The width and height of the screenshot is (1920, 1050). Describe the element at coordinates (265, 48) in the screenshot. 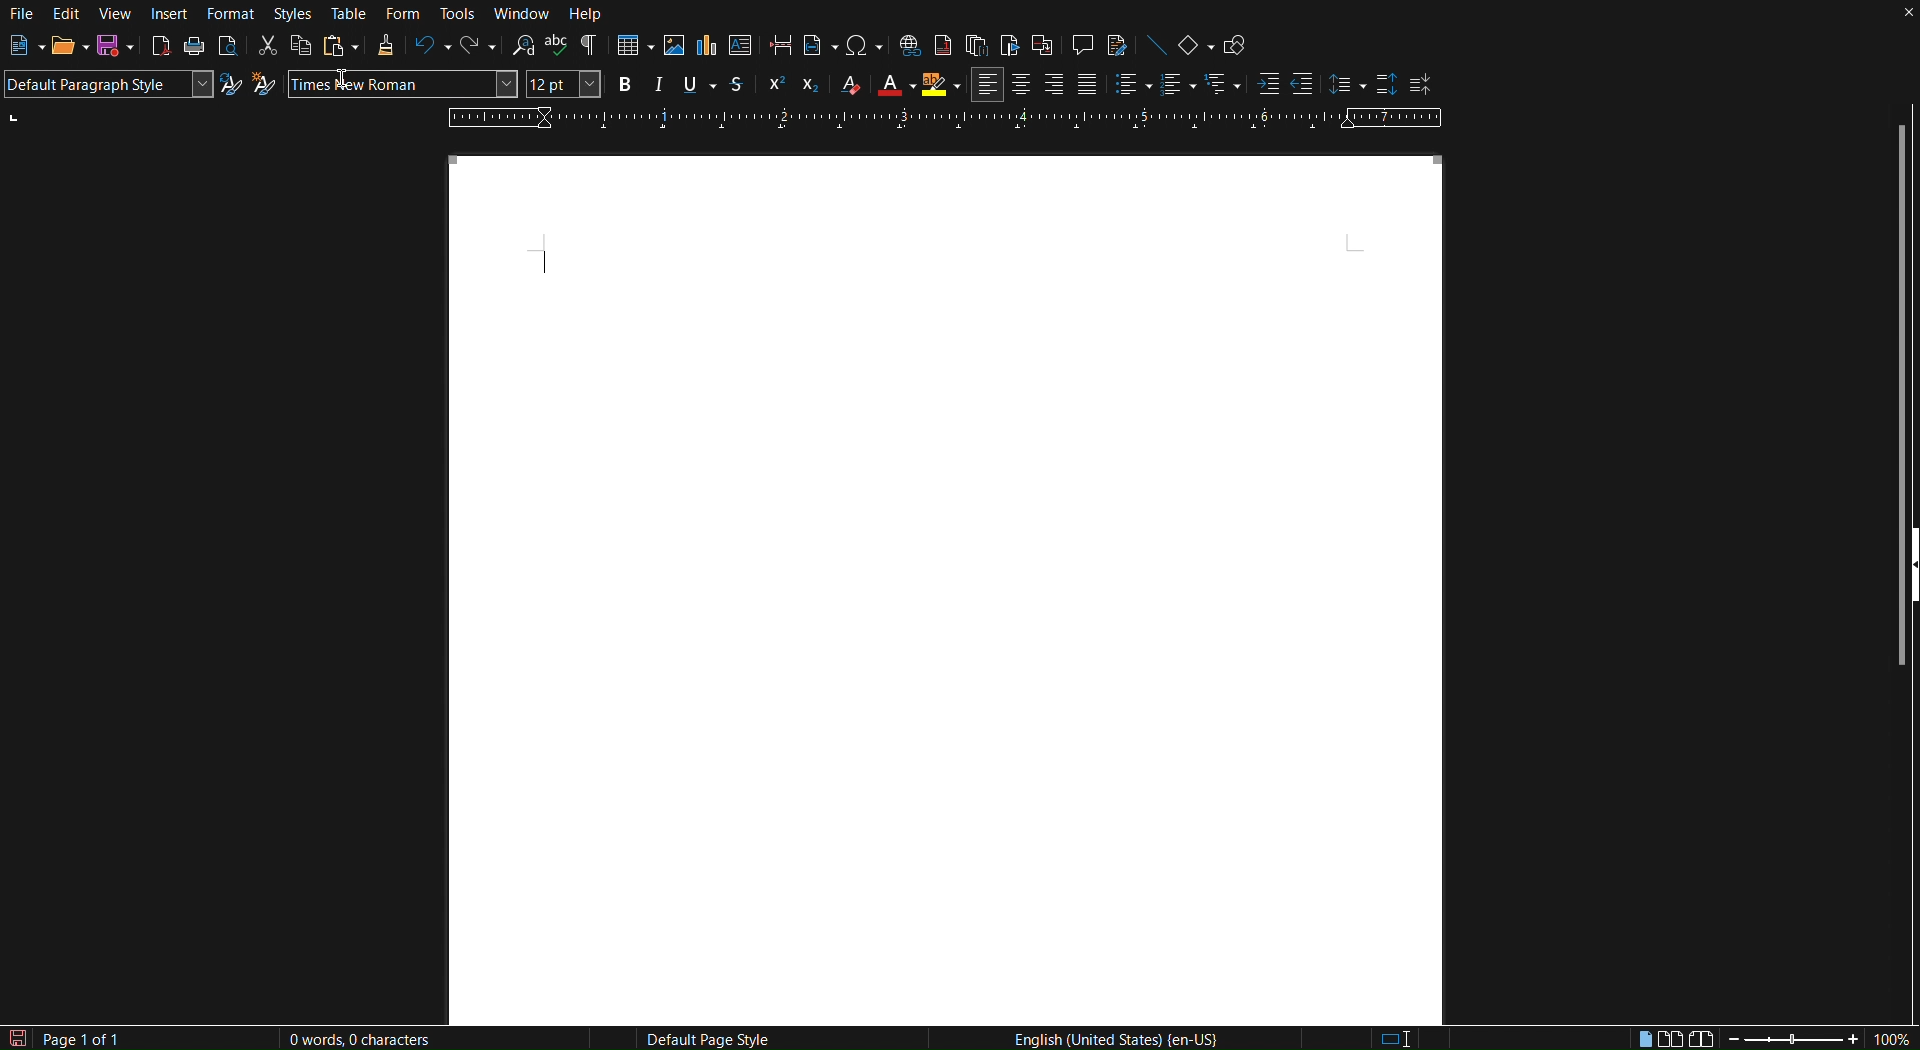

I see `Cut` at that location.